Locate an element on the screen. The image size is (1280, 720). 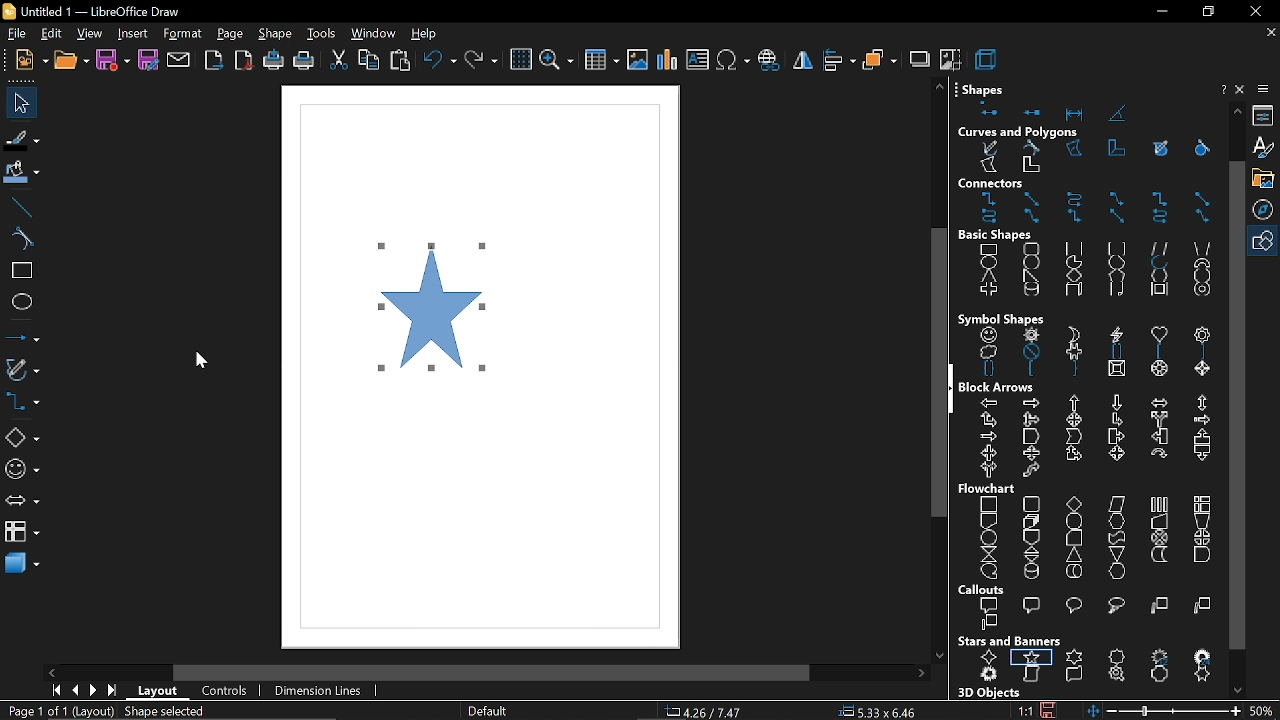
save as is located at coordinates (148, 61).